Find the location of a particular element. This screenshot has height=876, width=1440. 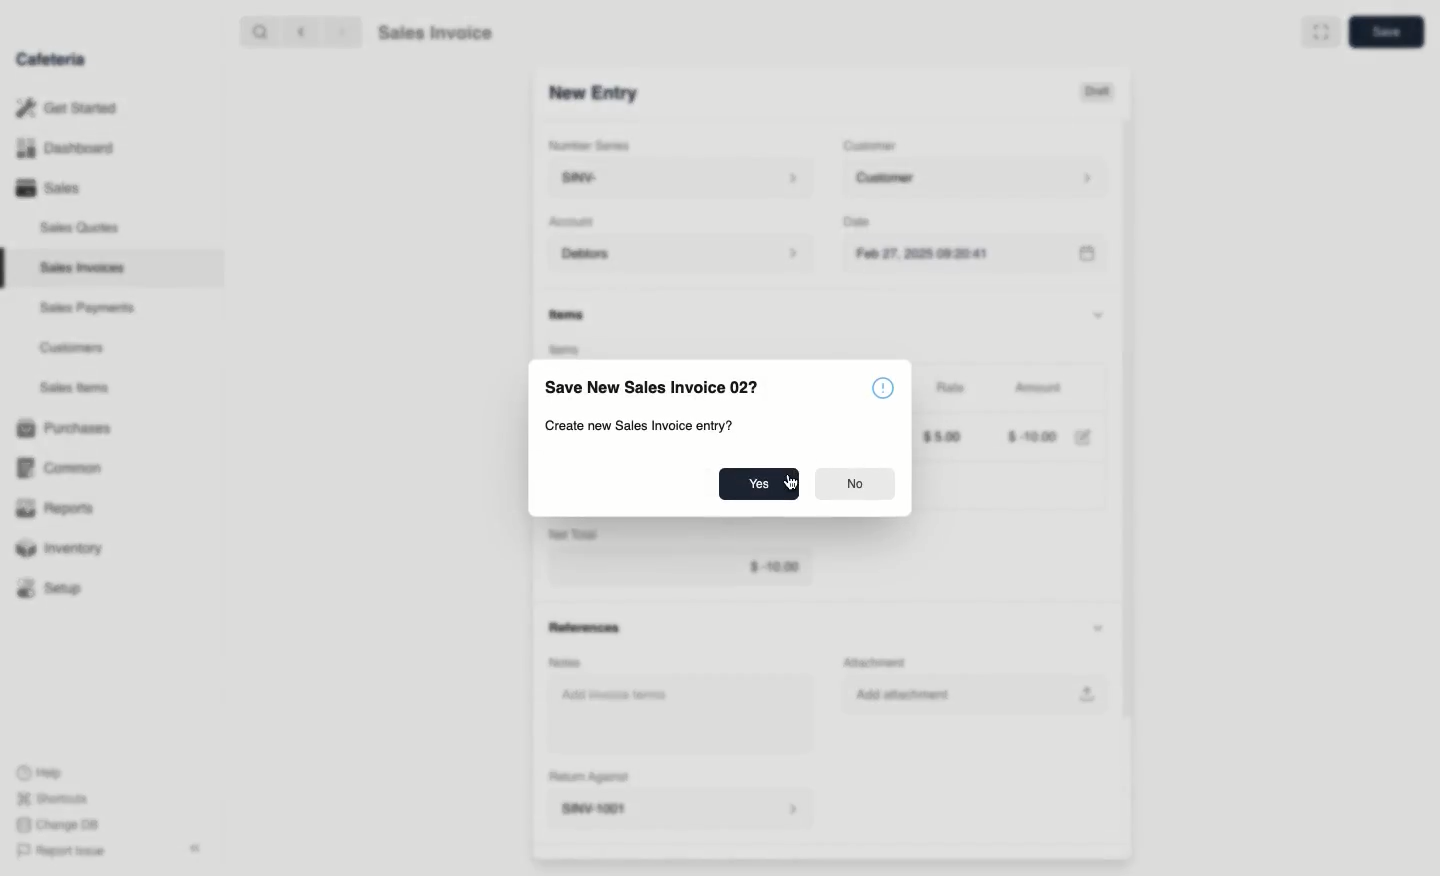

Draft is located at coordinates (1102, 92).